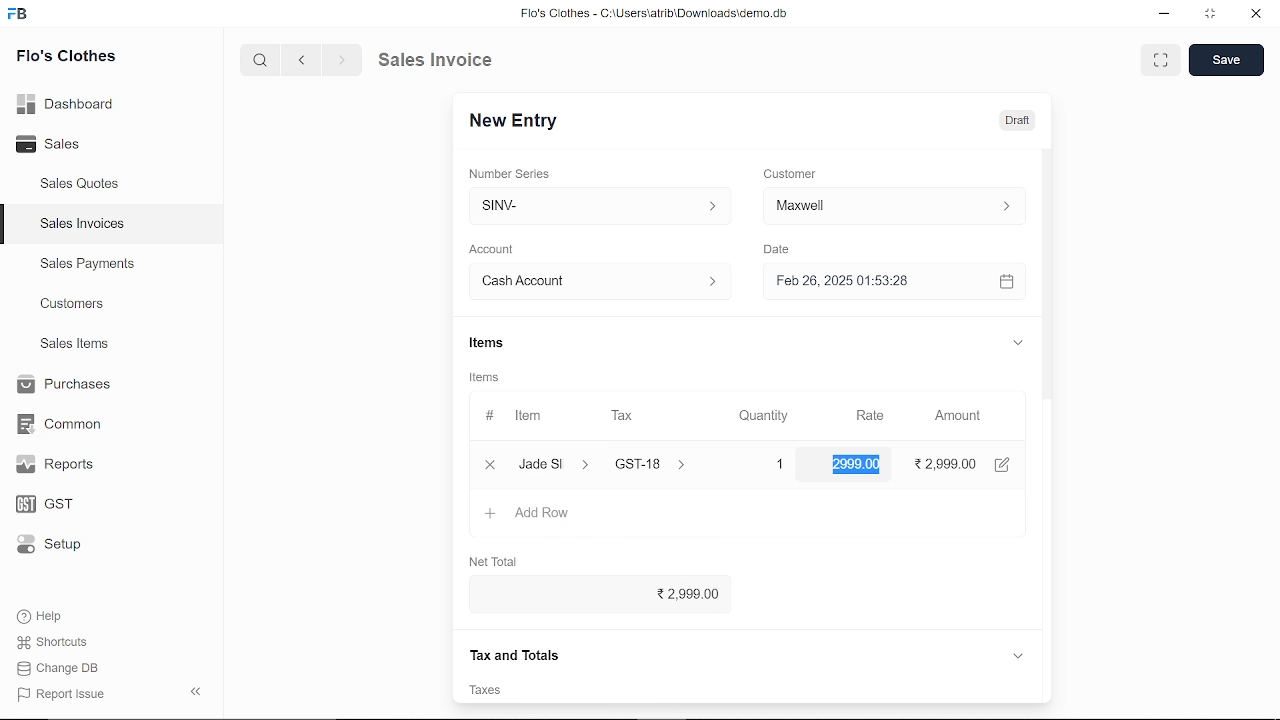 The height and width of the screenshot is (720, 1280). Describe the element at coordinates (863, 416) in the screenshot. I see `Rate` at that location.